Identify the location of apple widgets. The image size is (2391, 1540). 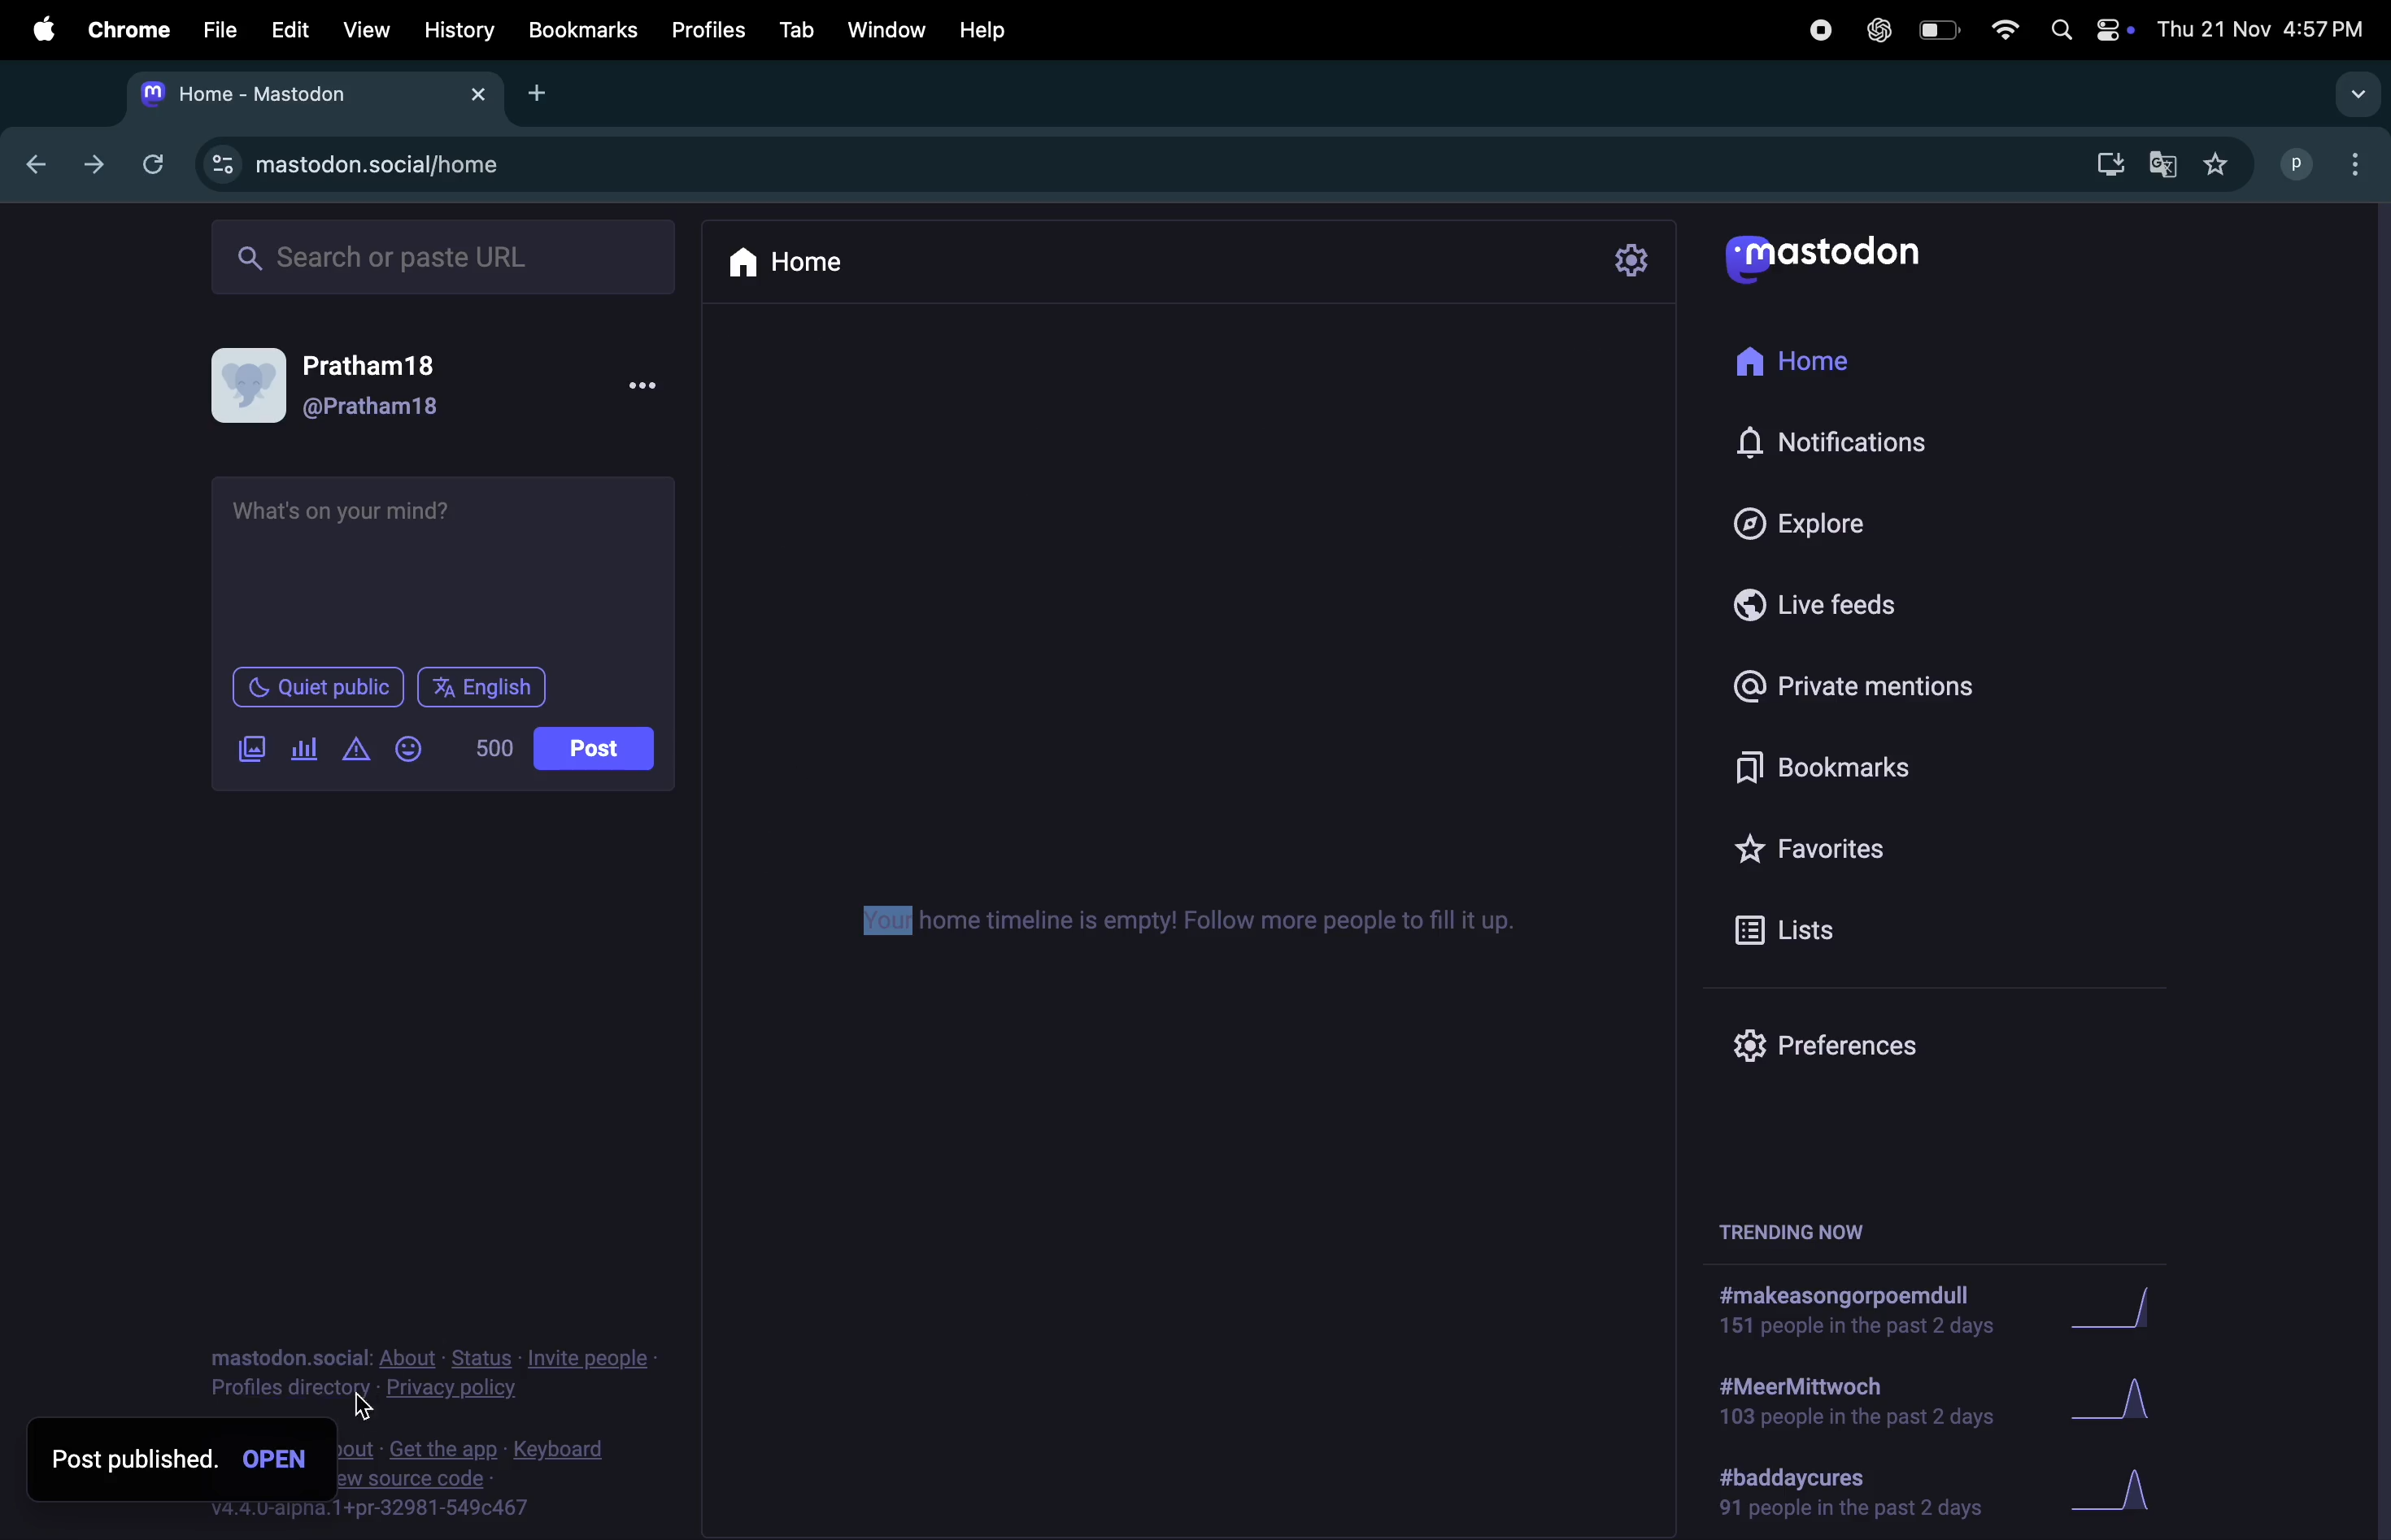
(2114, 29).